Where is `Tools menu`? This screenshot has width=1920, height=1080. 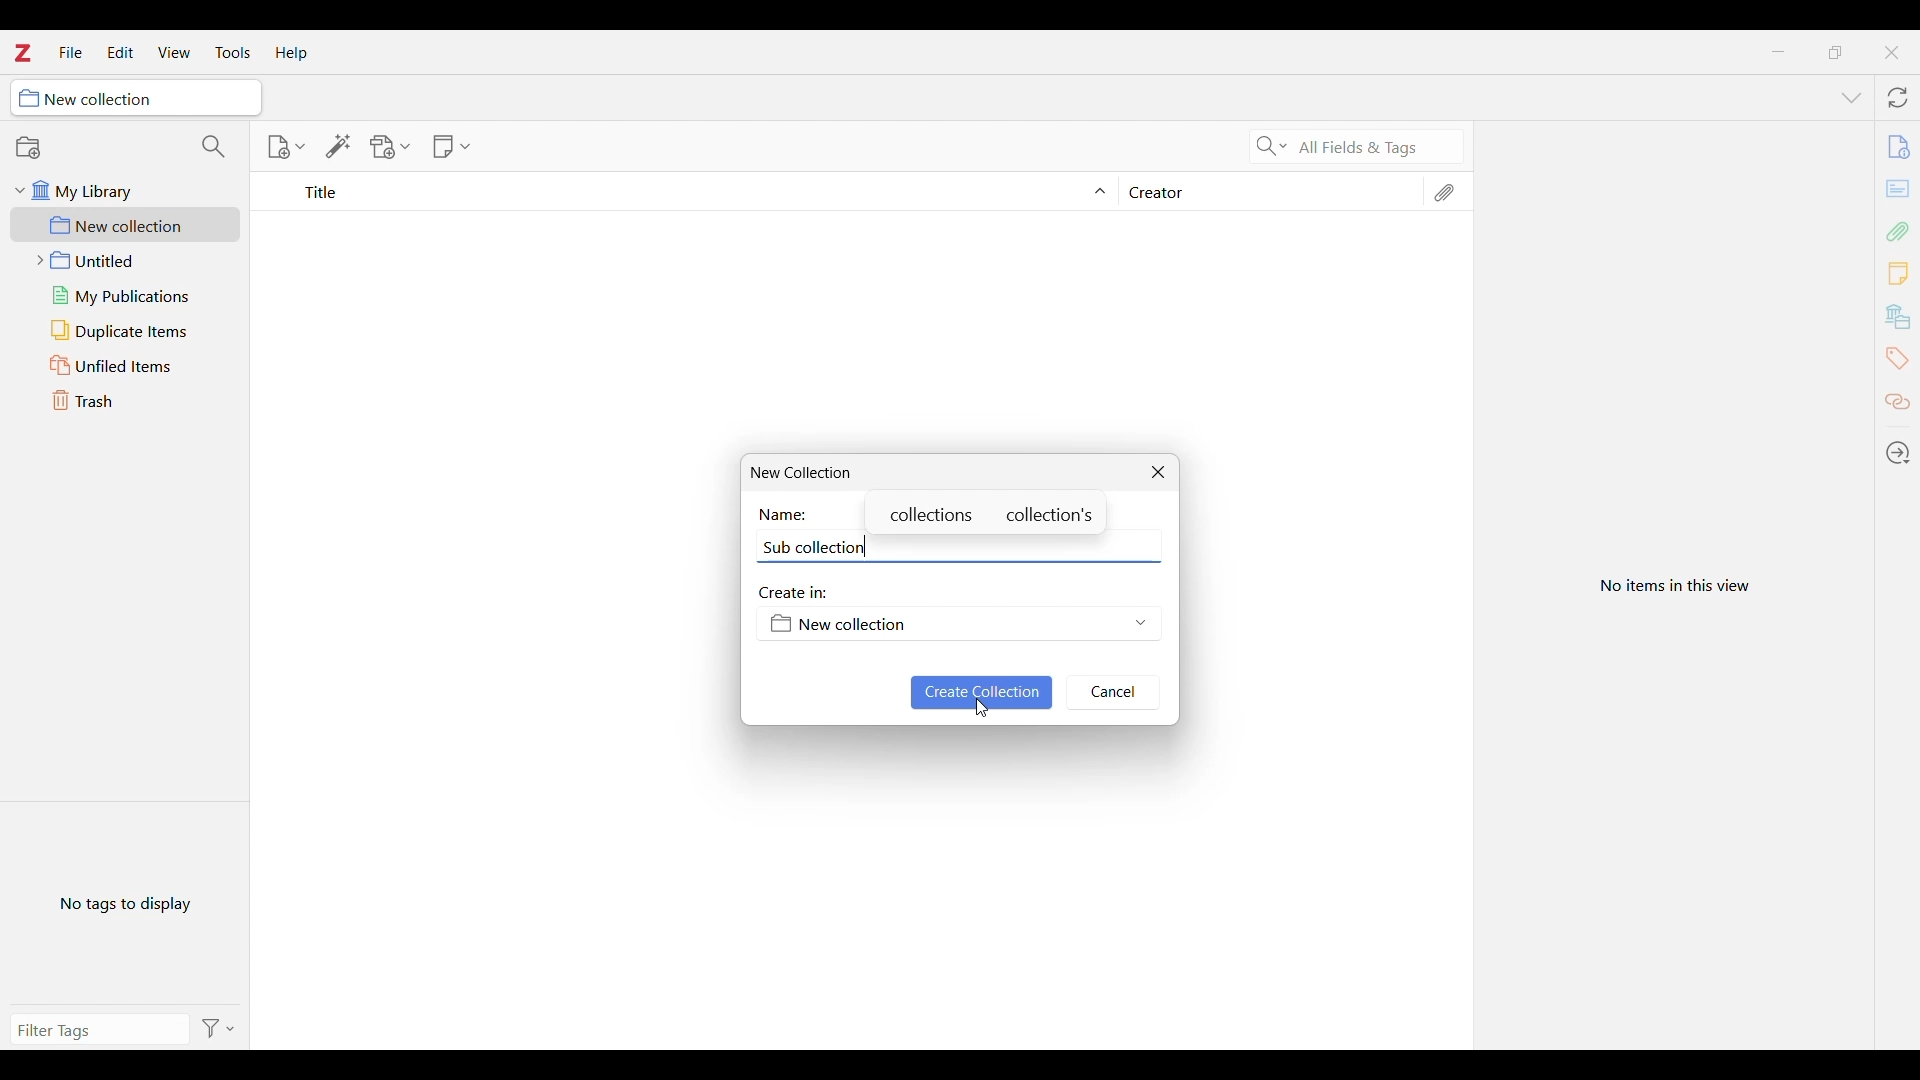 Tools menu is located at coordinates (234, 53).